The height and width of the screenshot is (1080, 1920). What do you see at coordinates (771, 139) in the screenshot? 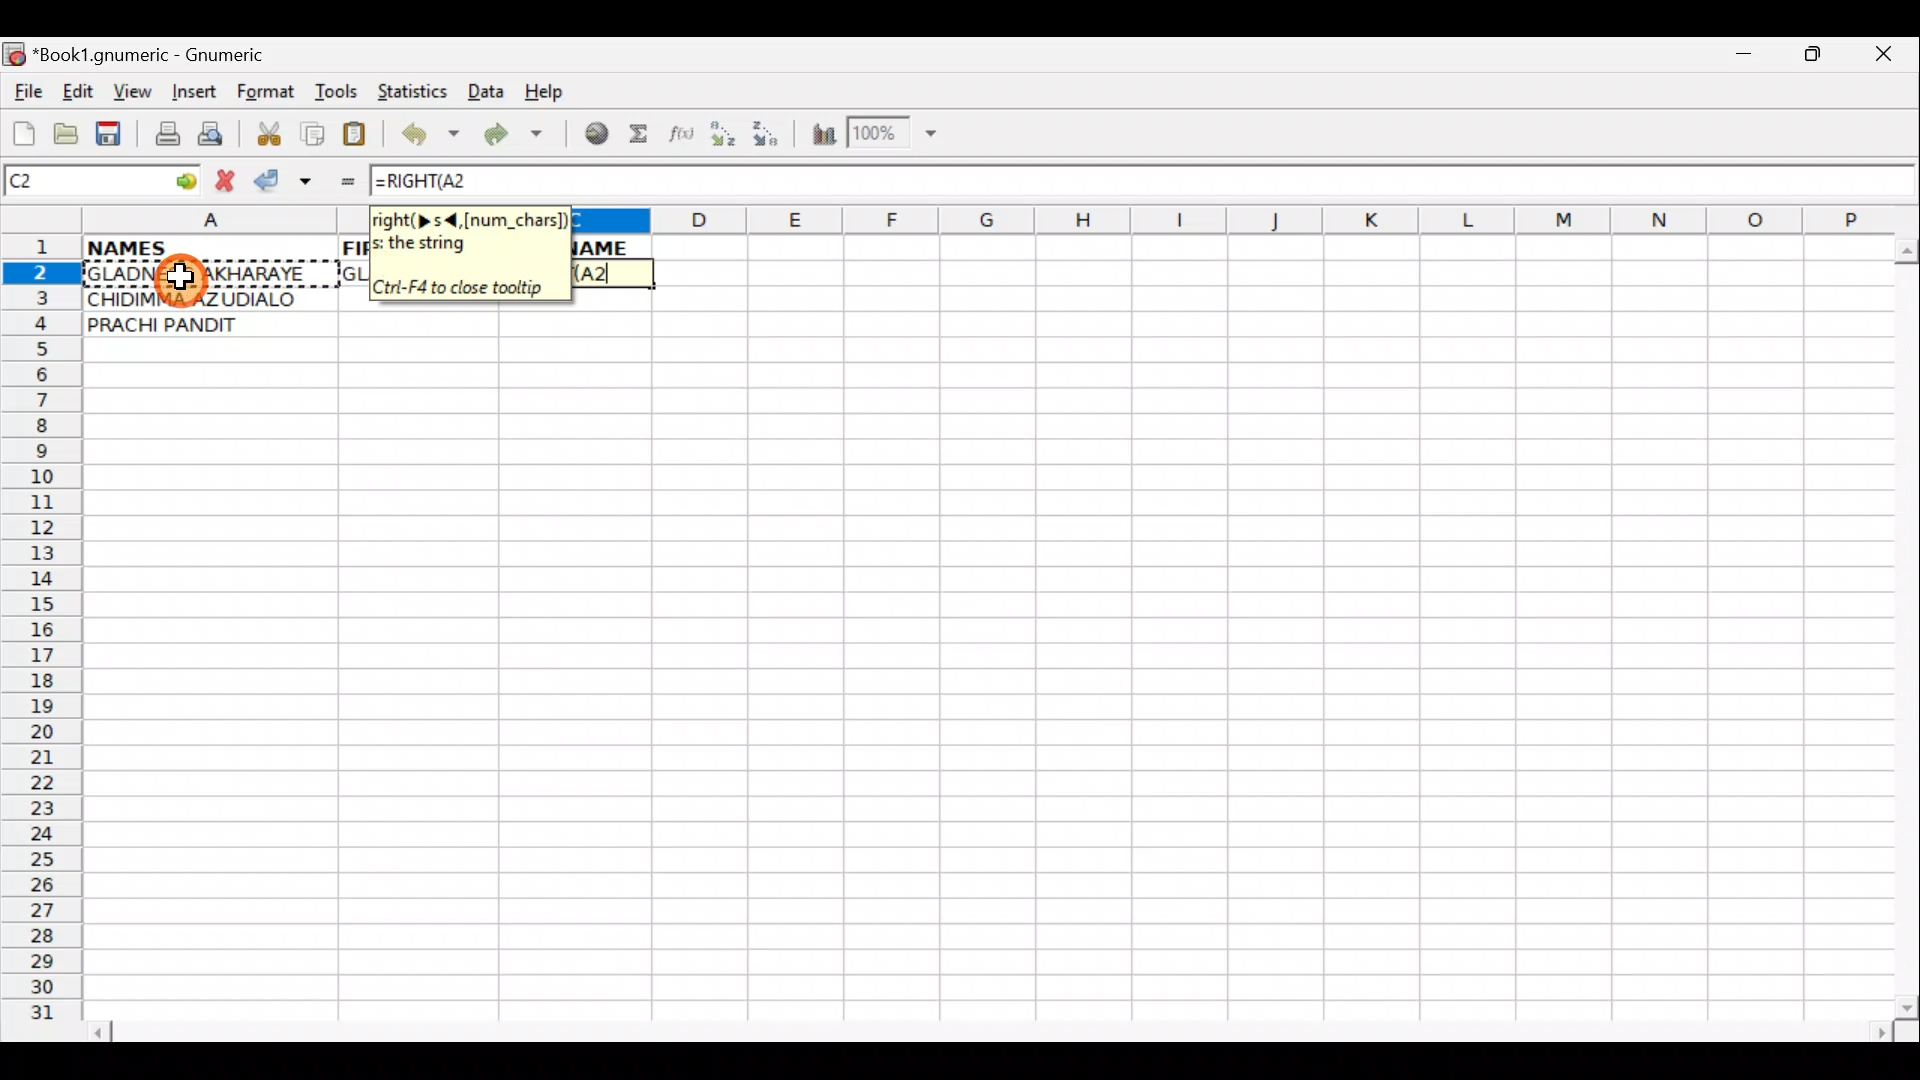
I see `Sort Descending order` at bounding box center [771, 139].